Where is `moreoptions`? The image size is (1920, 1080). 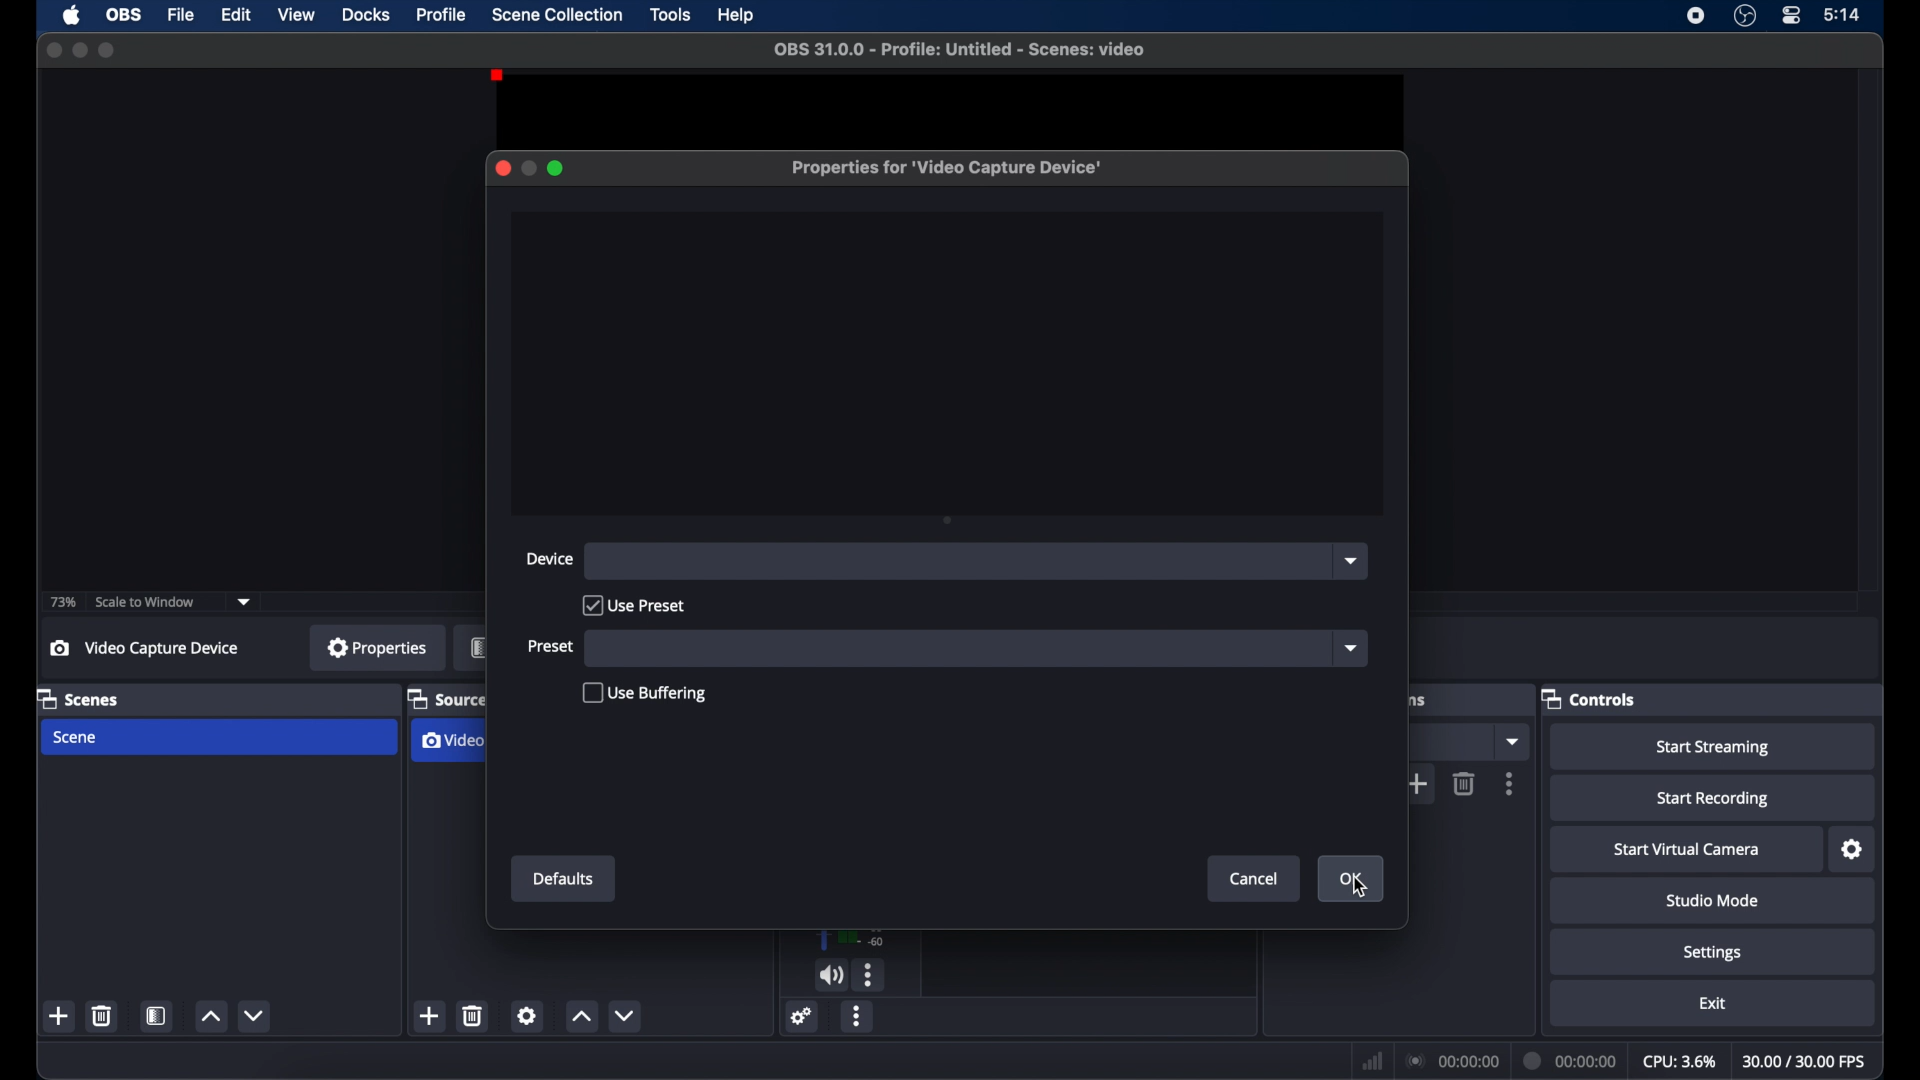 moreoptions is located at coordinates (1510, 783).